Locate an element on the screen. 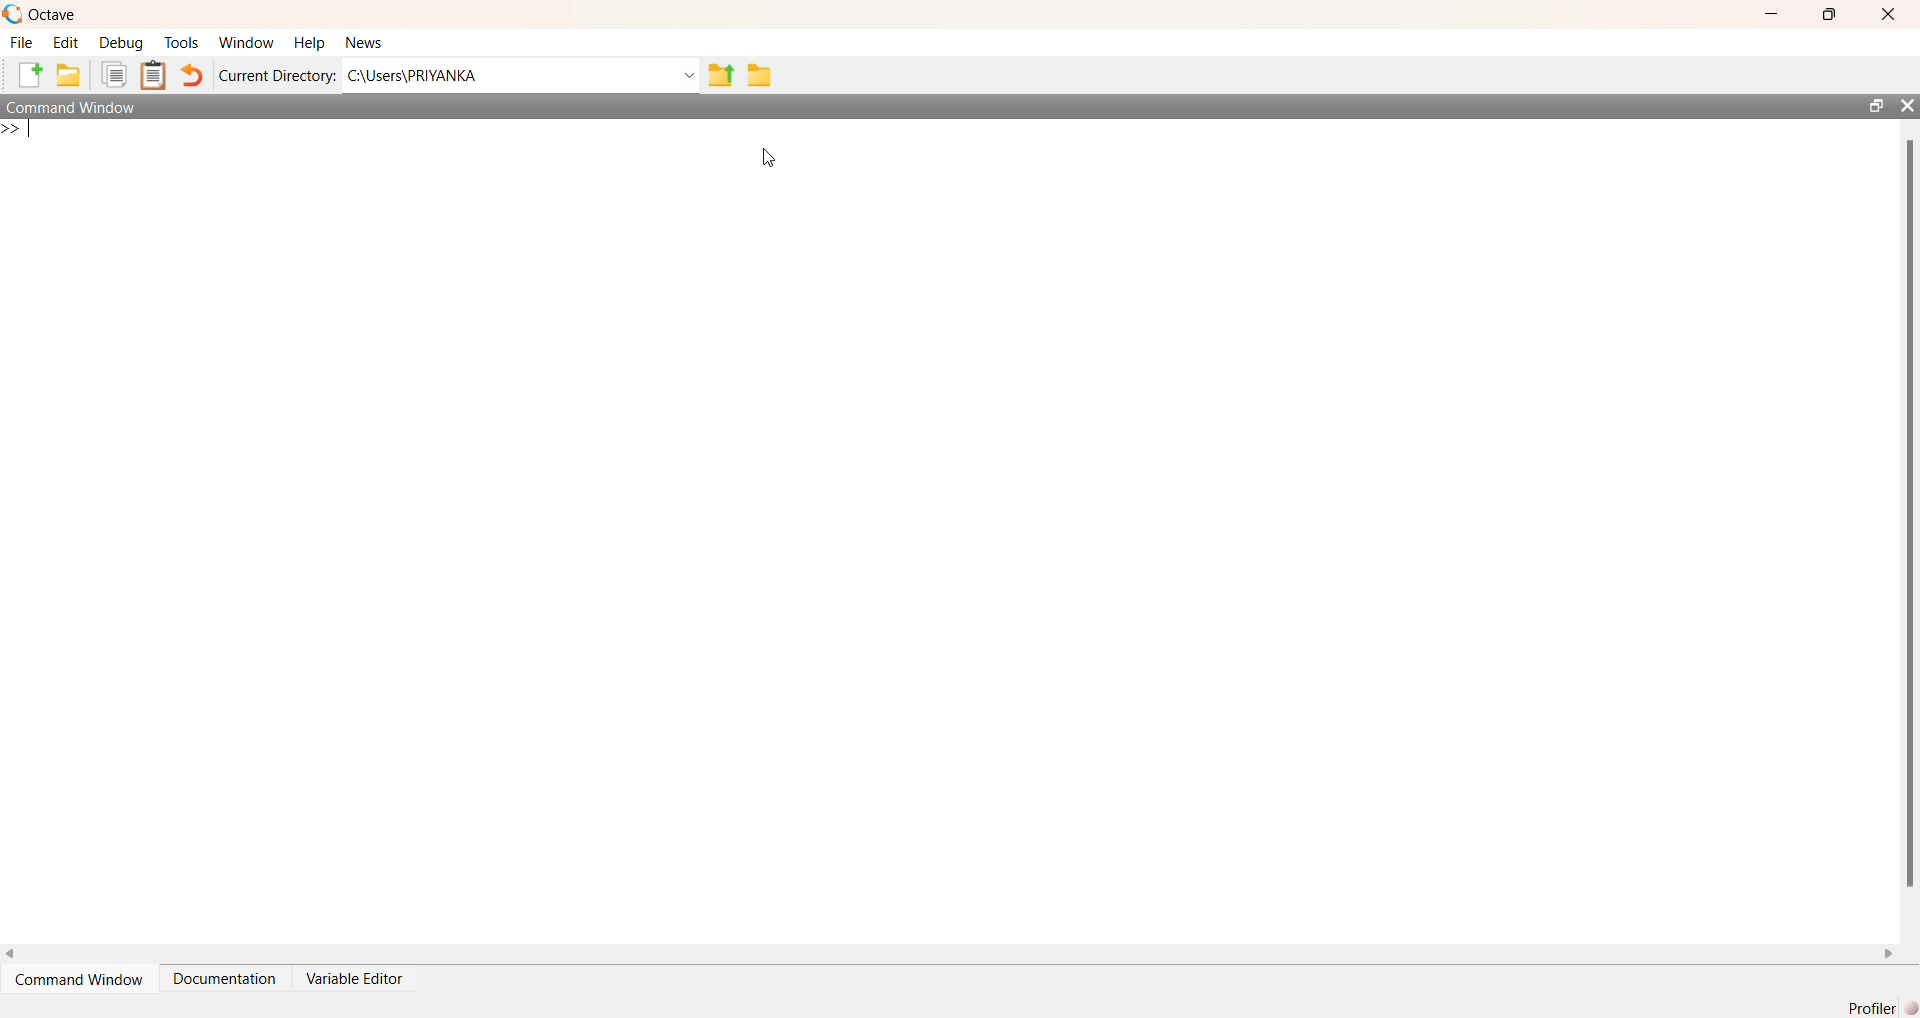  folder is located at coordinates (760, 75).